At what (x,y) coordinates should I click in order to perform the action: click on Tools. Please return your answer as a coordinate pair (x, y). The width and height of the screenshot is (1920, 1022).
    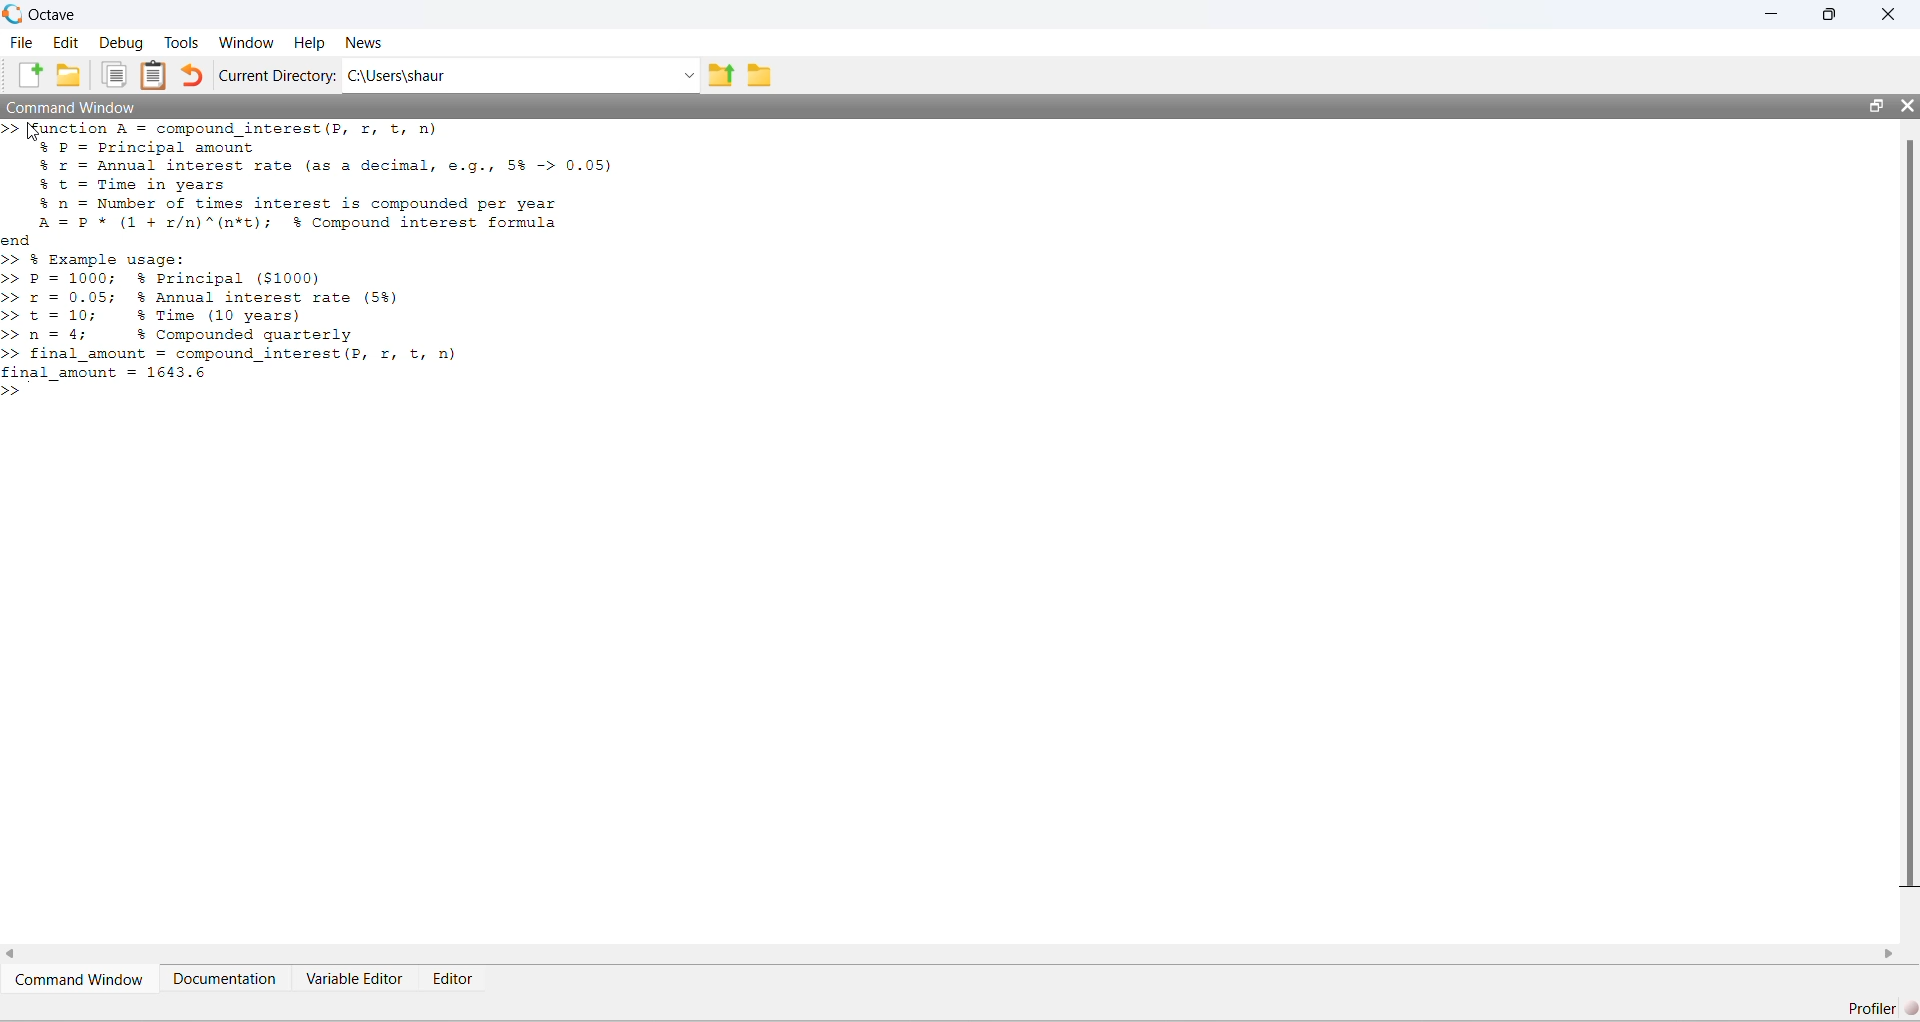
    Looking at the image, I should click on (182, 42).